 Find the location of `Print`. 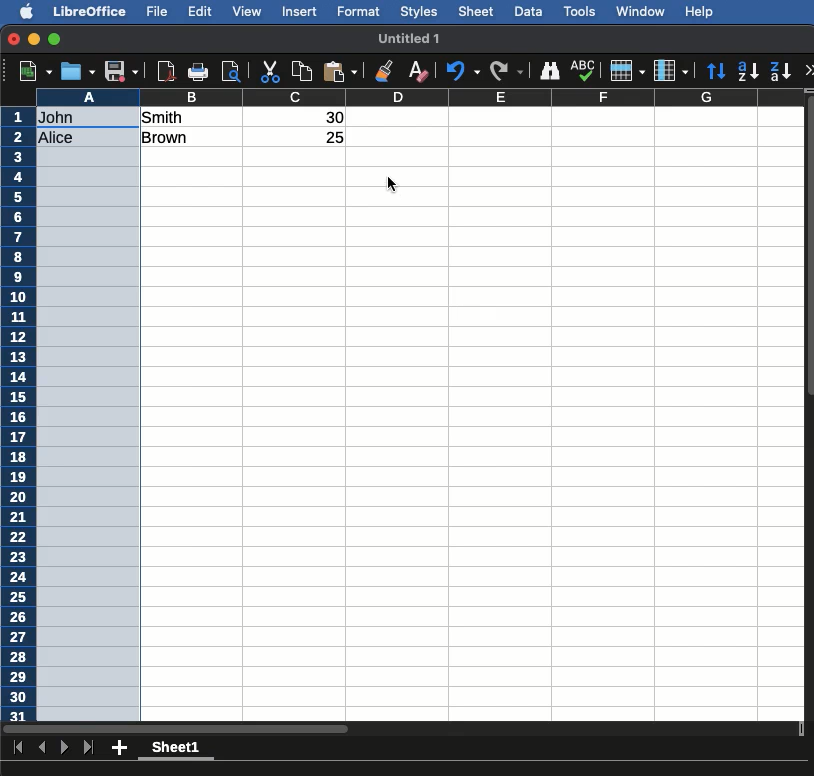

Print is located at coordinates (197, 69).